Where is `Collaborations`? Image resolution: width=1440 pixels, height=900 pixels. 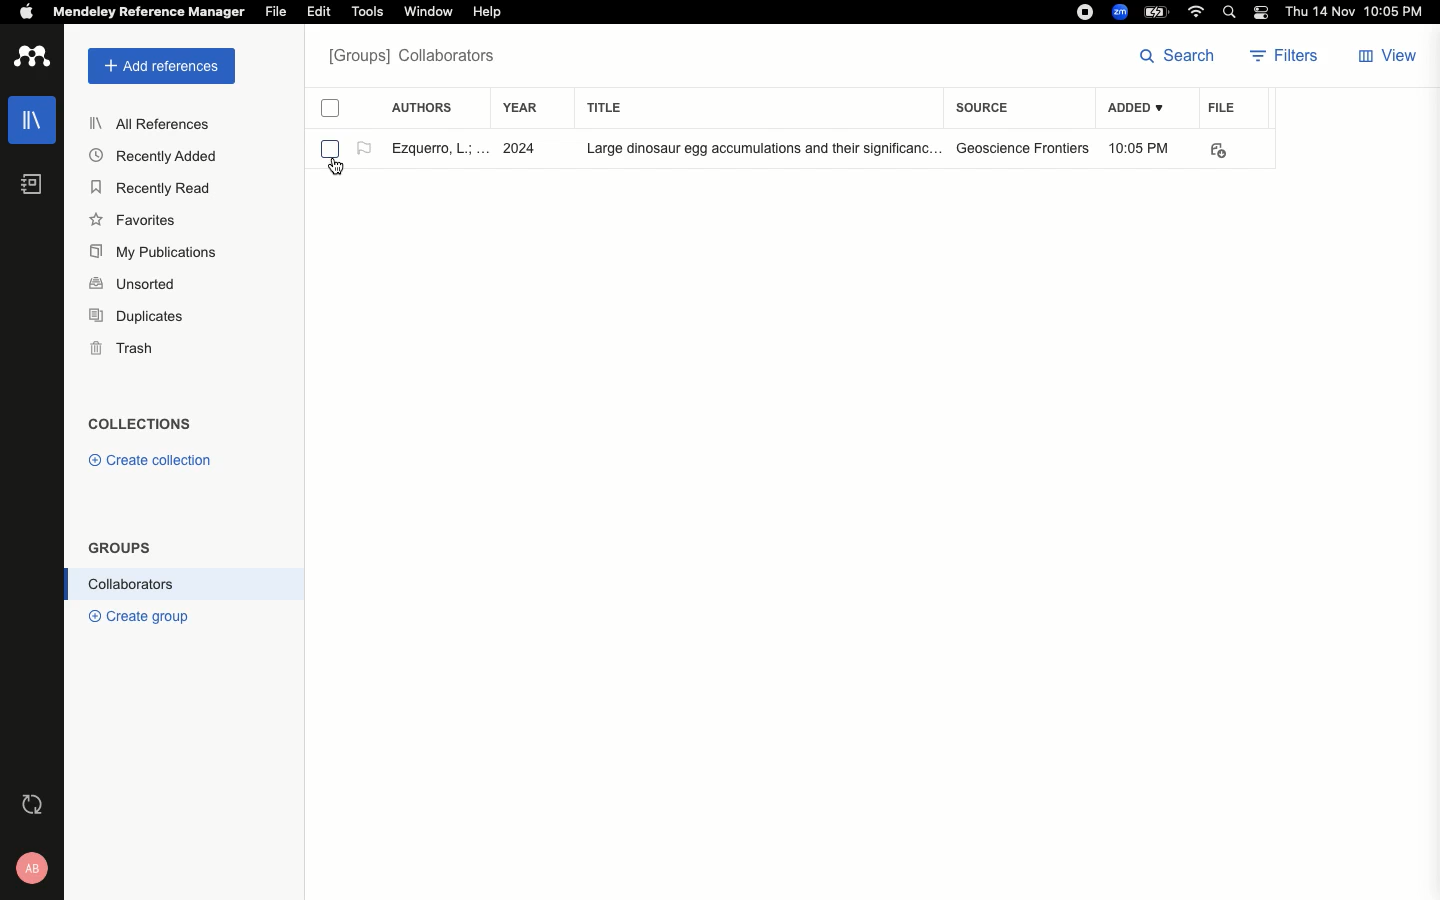
Collaborations is located at coordinates (188, 587).